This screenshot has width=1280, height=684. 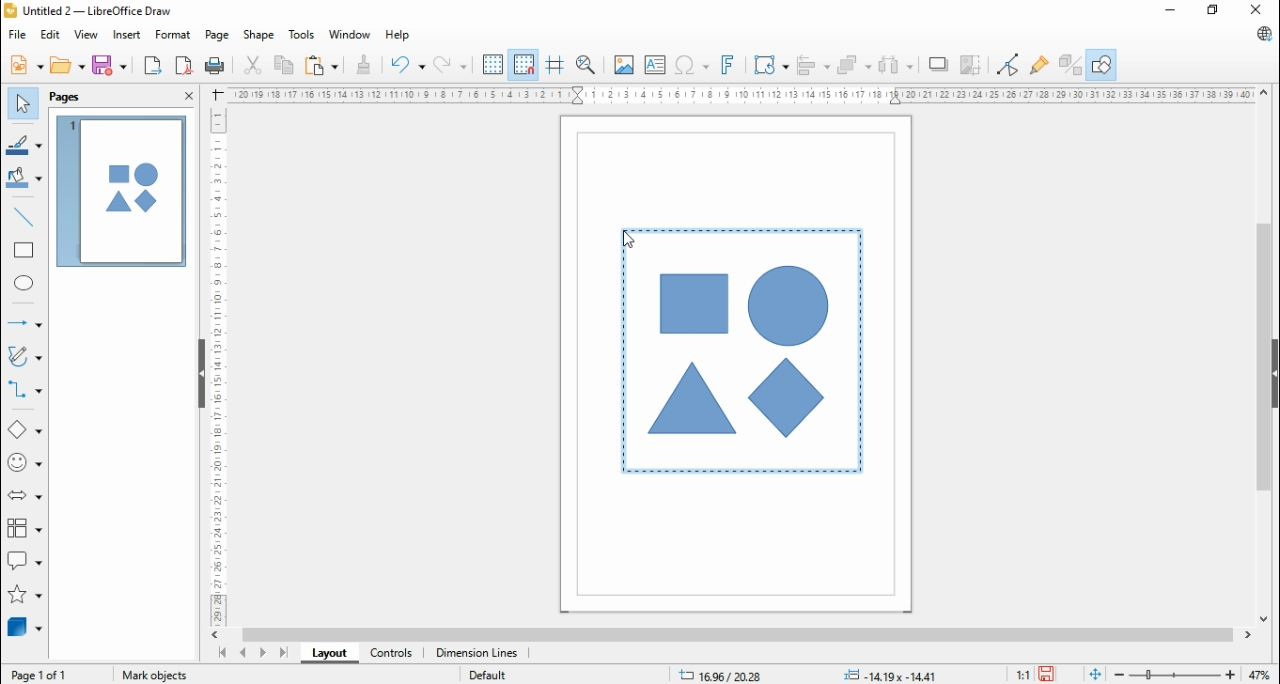 What do you see at coordinates (397, 36) in the screenshot?
I see `help` at bounding box center [397, 36].